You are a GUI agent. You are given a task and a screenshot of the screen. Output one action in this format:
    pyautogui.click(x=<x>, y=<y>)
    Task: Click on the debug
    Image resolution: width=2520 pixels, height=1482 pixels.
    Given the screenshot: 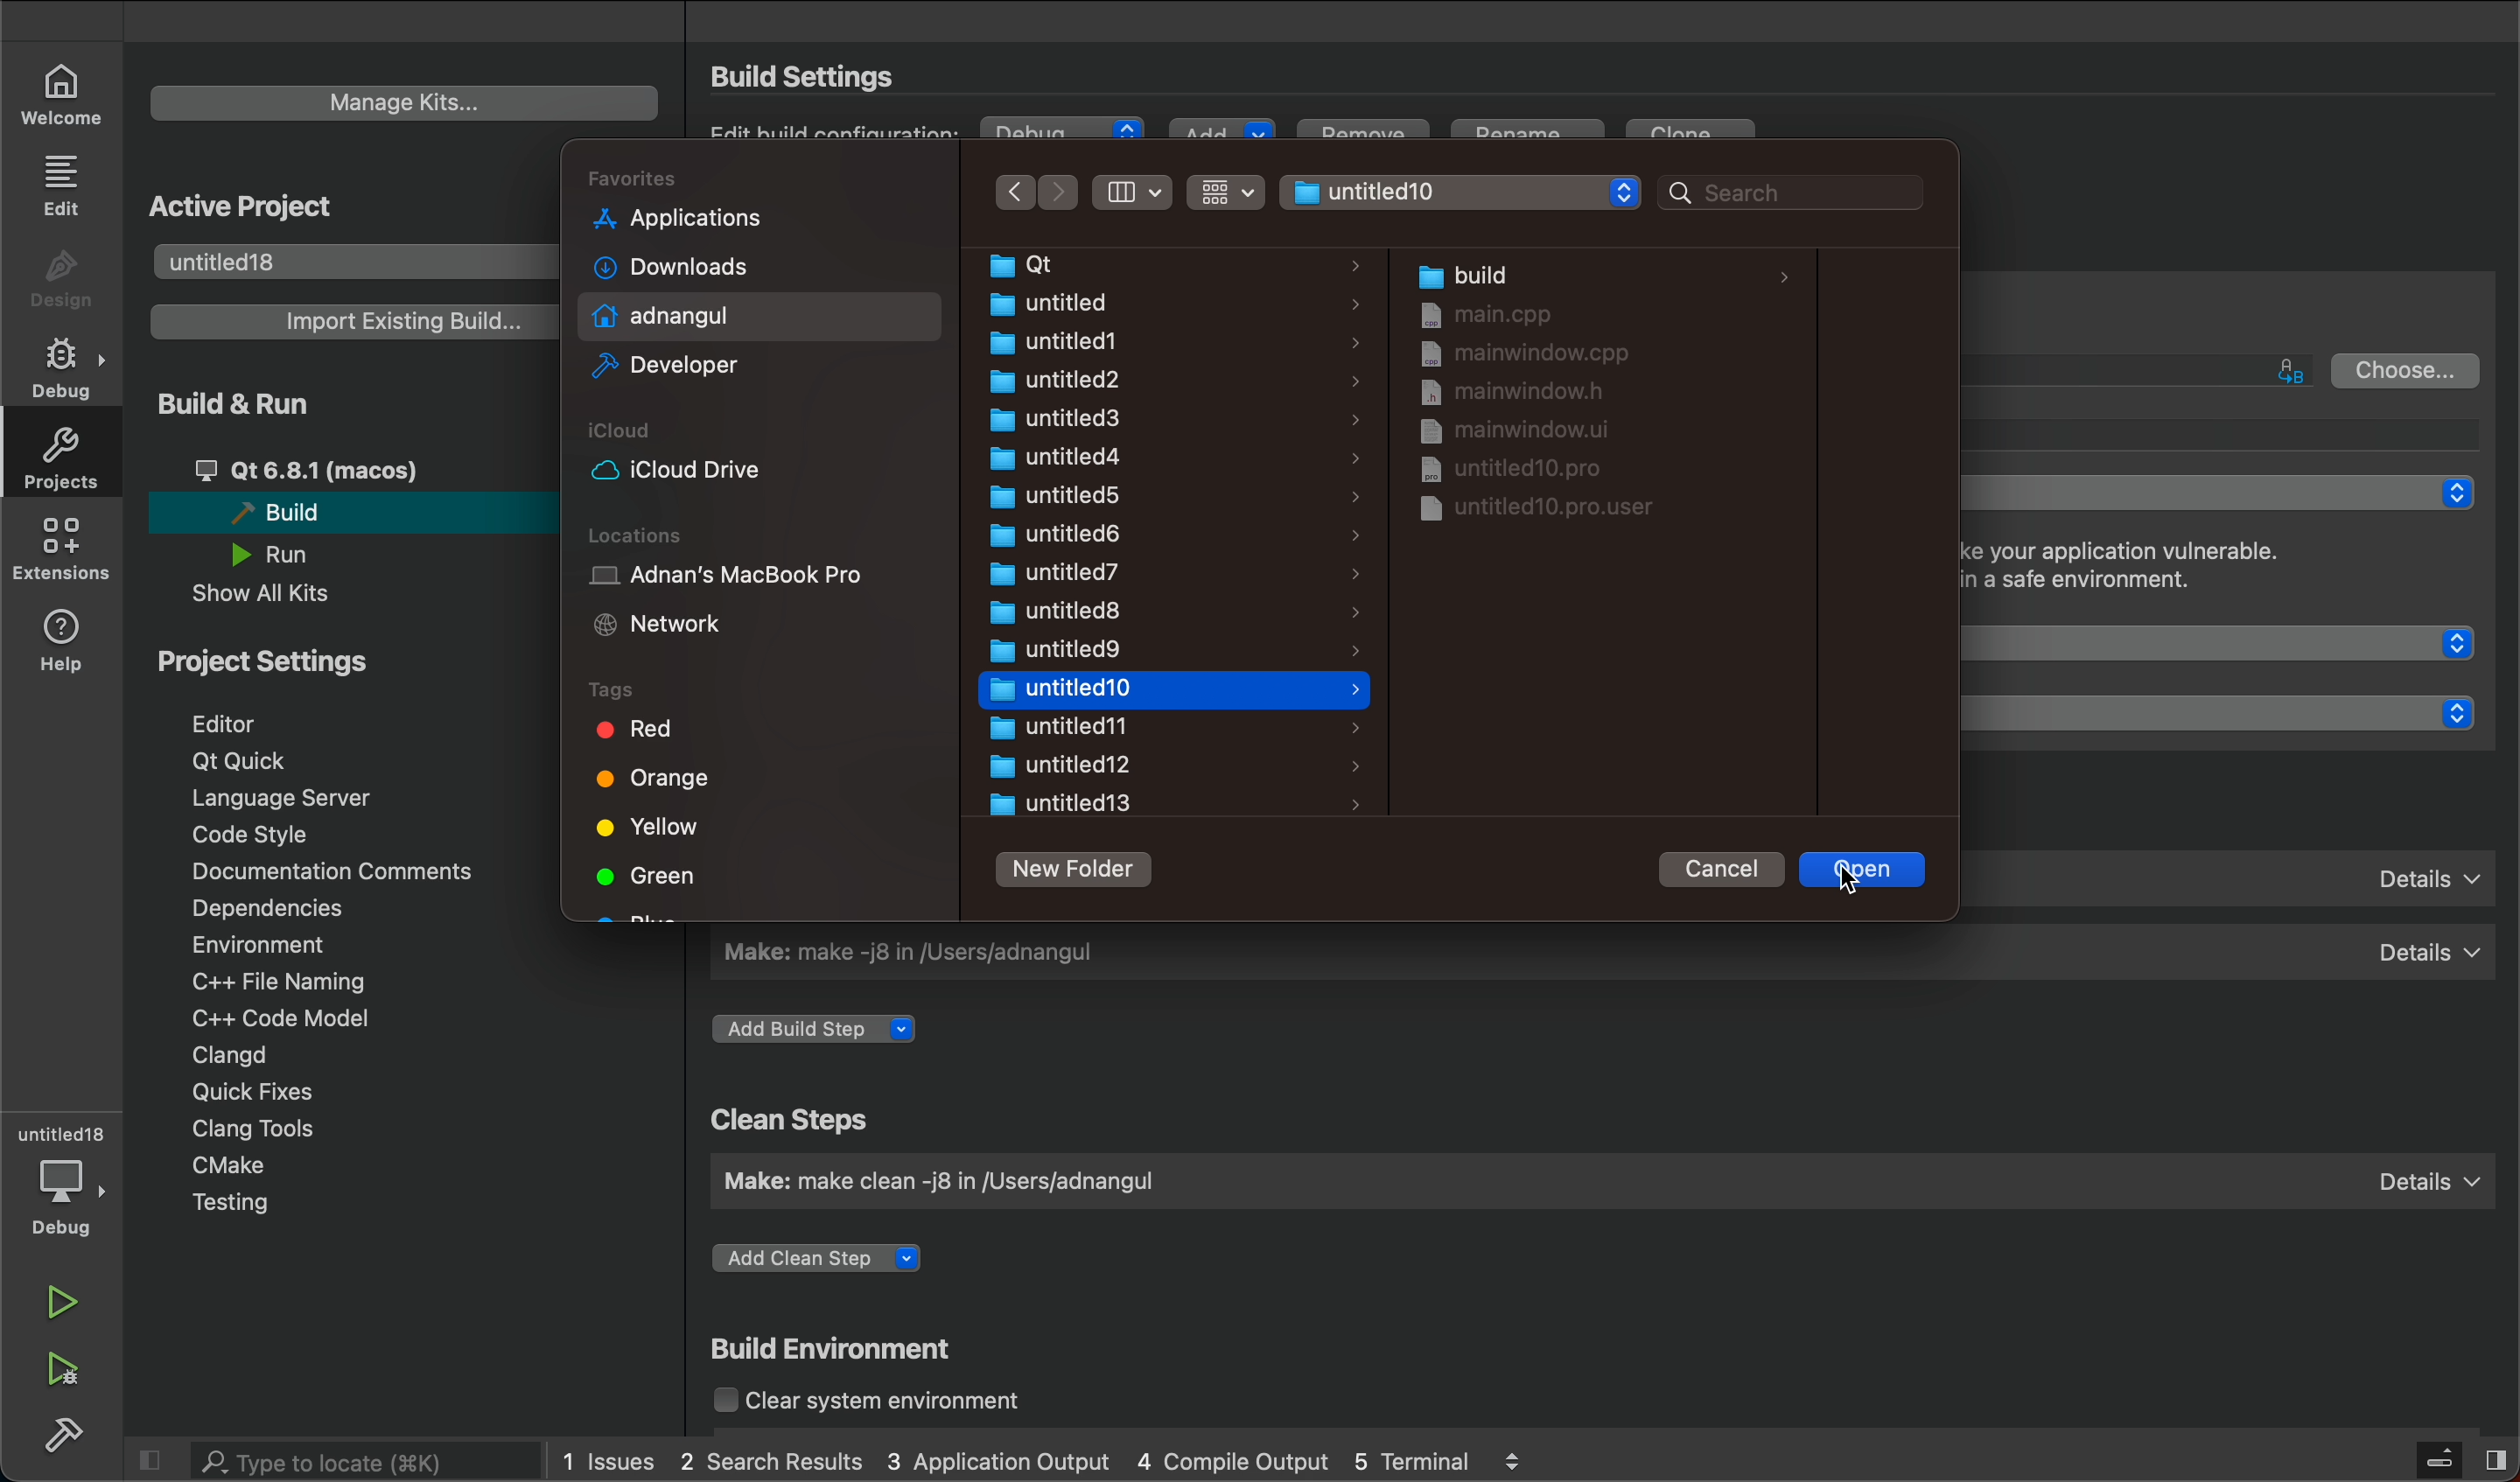 What is the action you would take?
    pyautogui.click(x=68, y=370)
    